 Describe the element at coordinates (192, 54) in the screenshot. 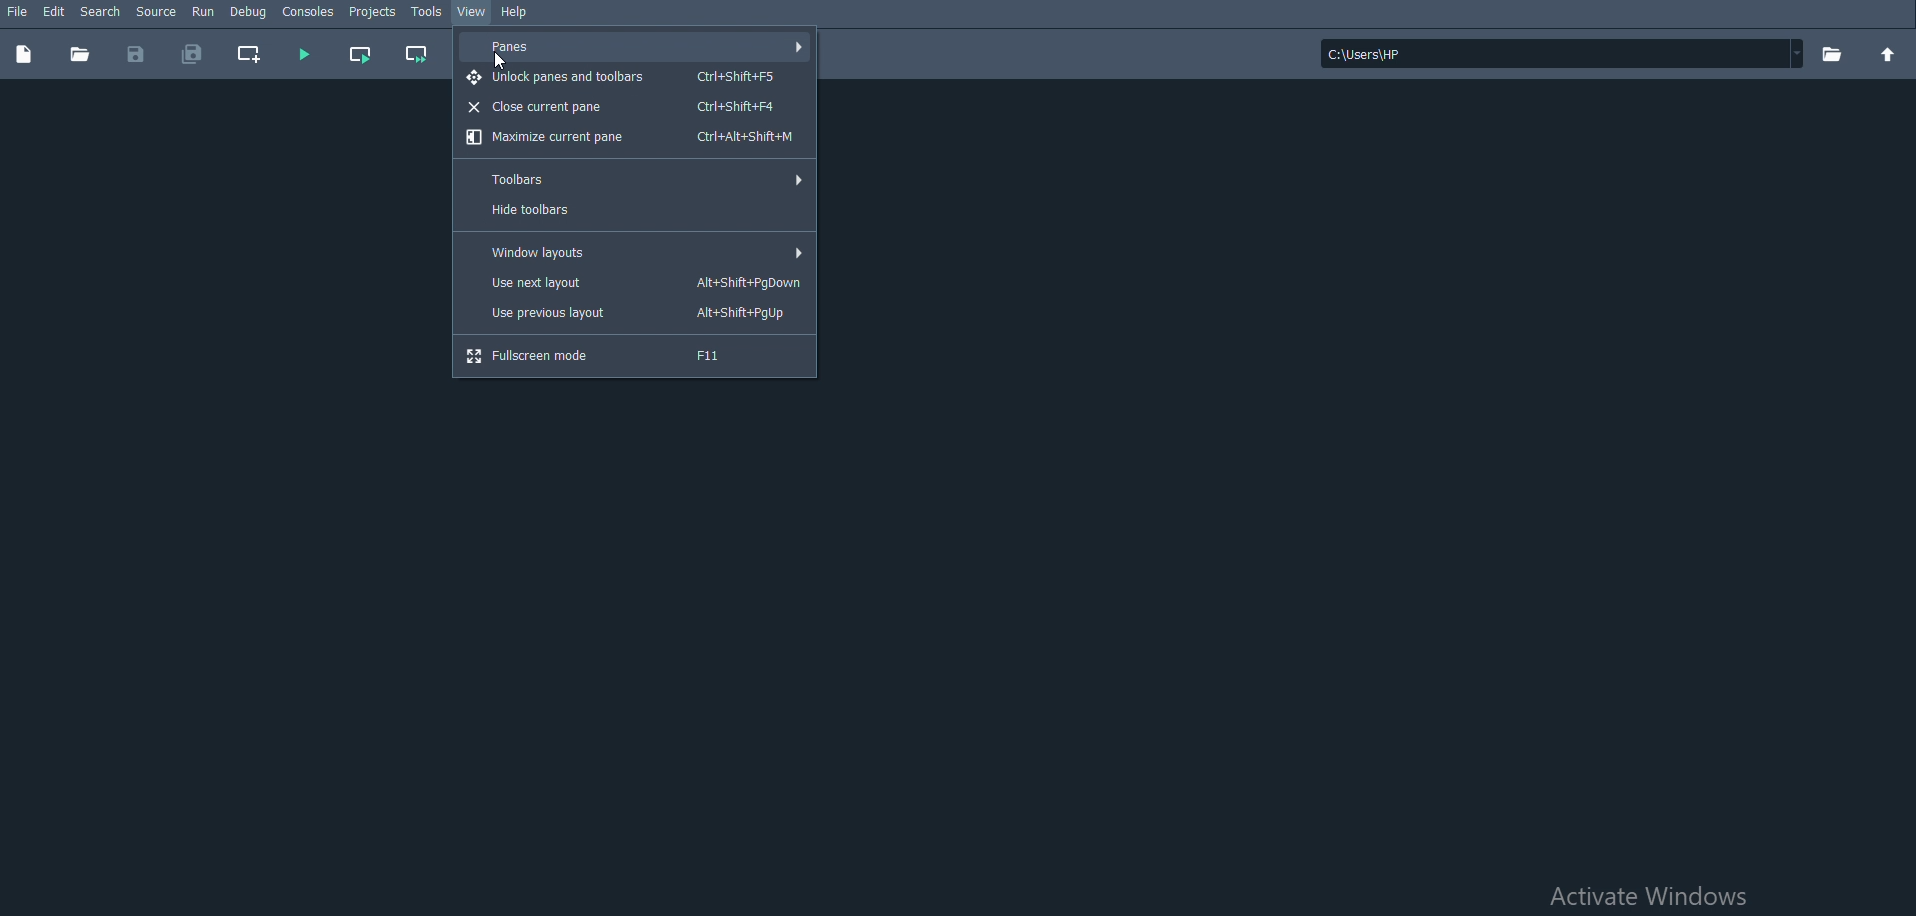

I see `Save all files` at that location.